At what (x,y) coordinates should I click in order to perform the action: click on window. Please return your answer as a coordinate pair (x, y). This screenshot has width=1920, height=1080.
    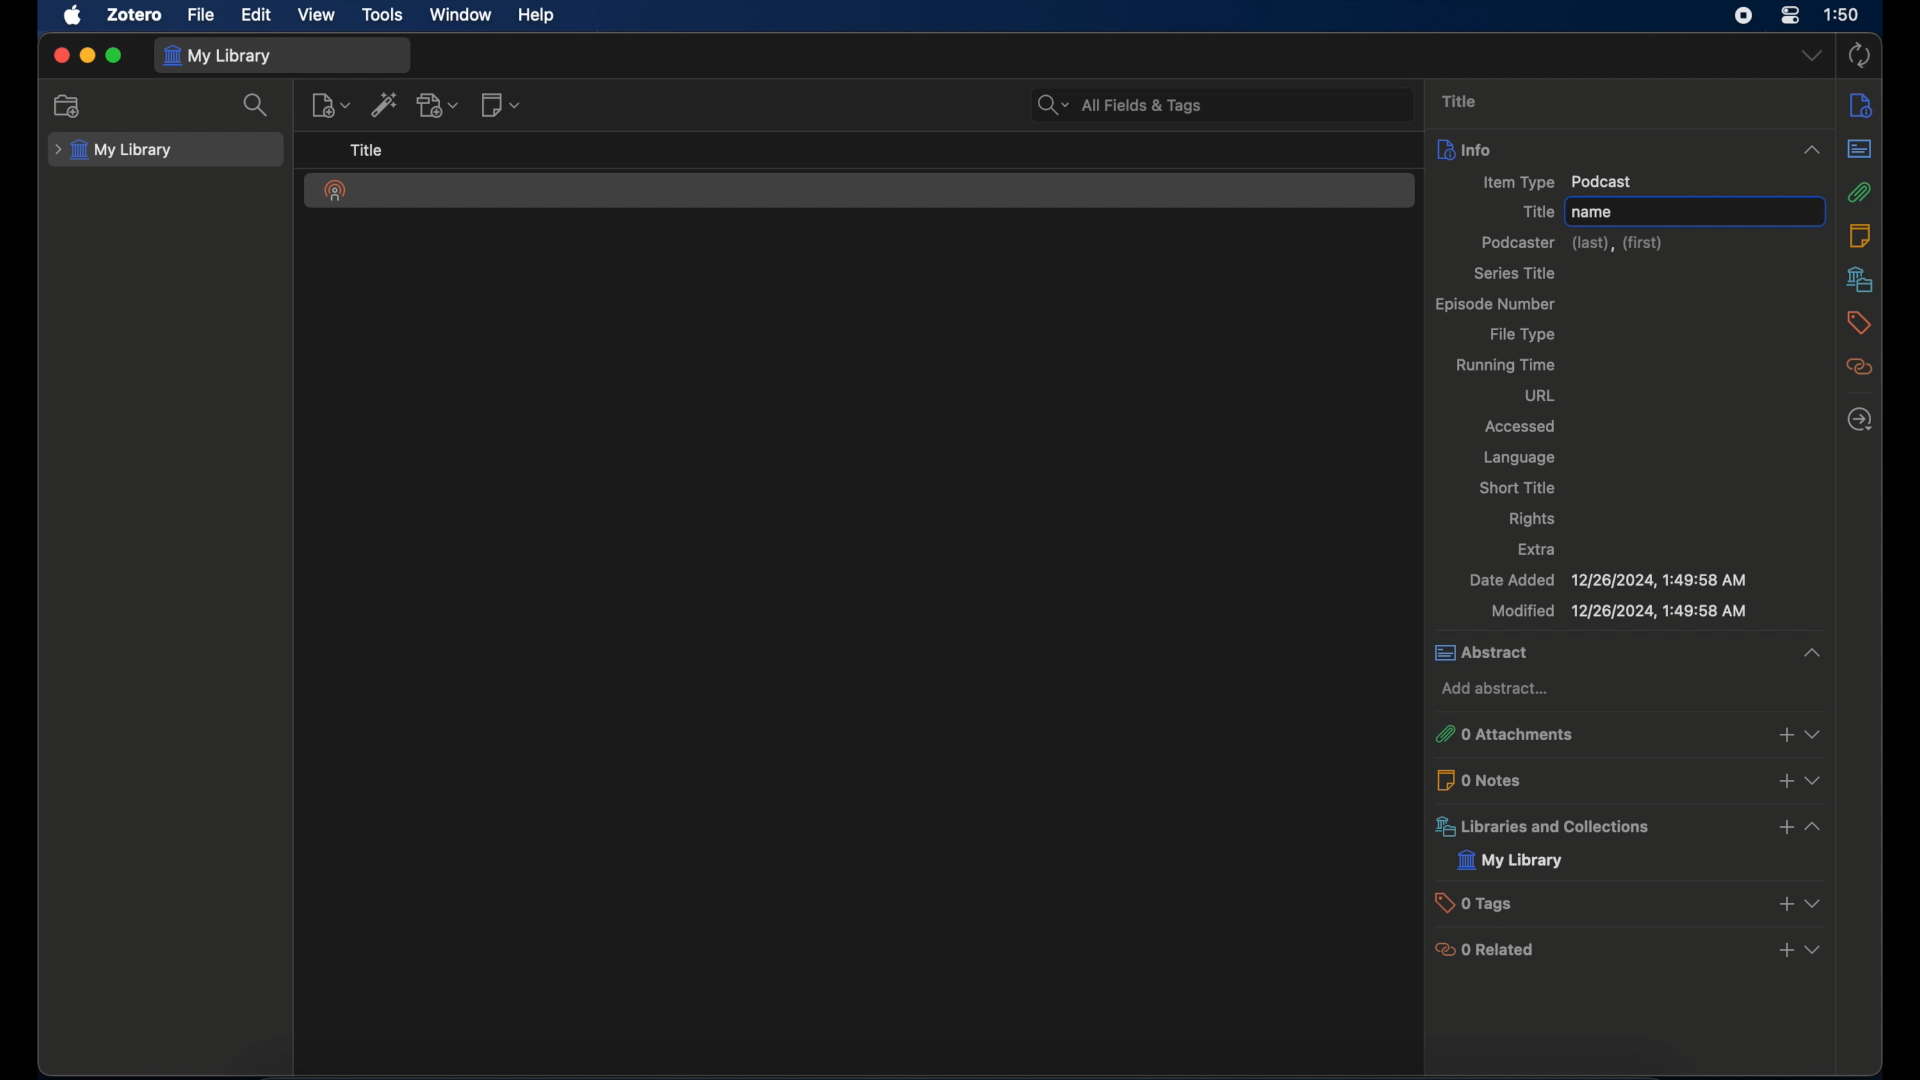
    Looking at the image, I should click on (461, 14).